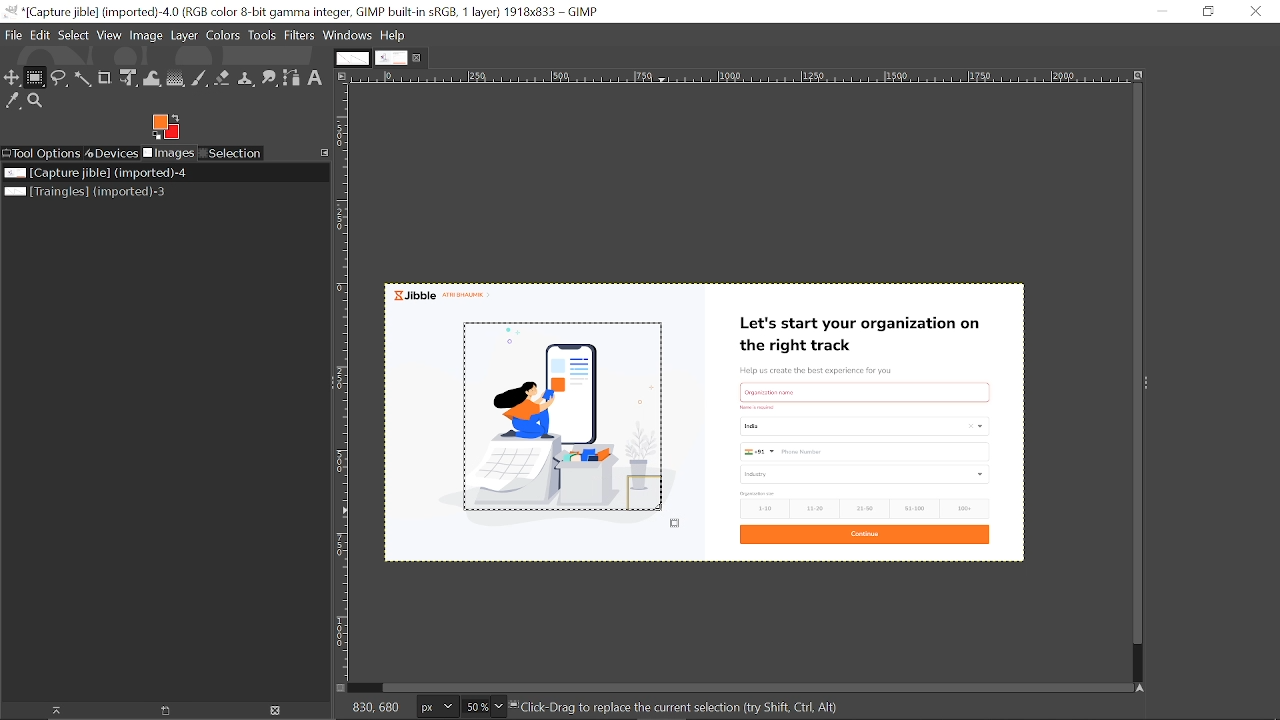  What do you see at coordinates (225, 38) in the screenshot?
I see `Colors` at bounding box center [225, 38].